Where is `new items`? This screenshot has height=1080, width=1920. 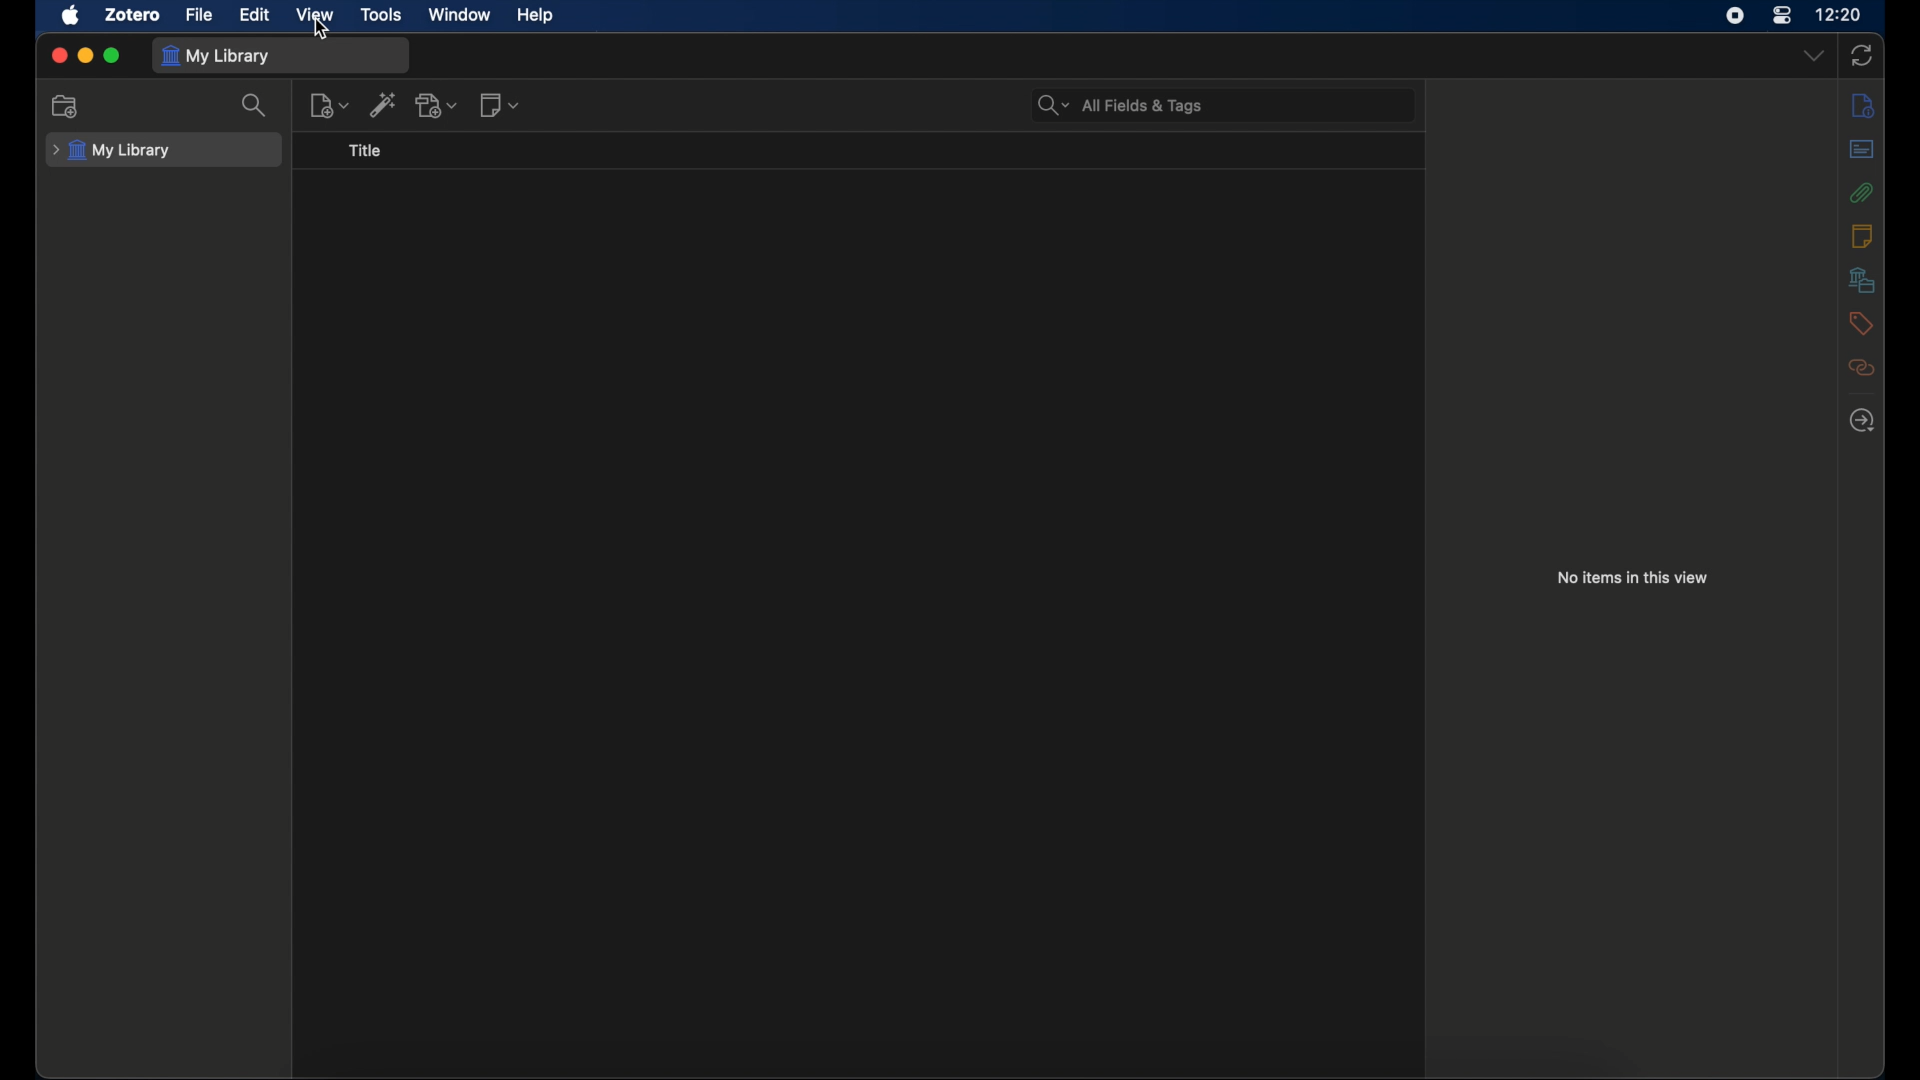 new items is located at coordinates (329, 105).